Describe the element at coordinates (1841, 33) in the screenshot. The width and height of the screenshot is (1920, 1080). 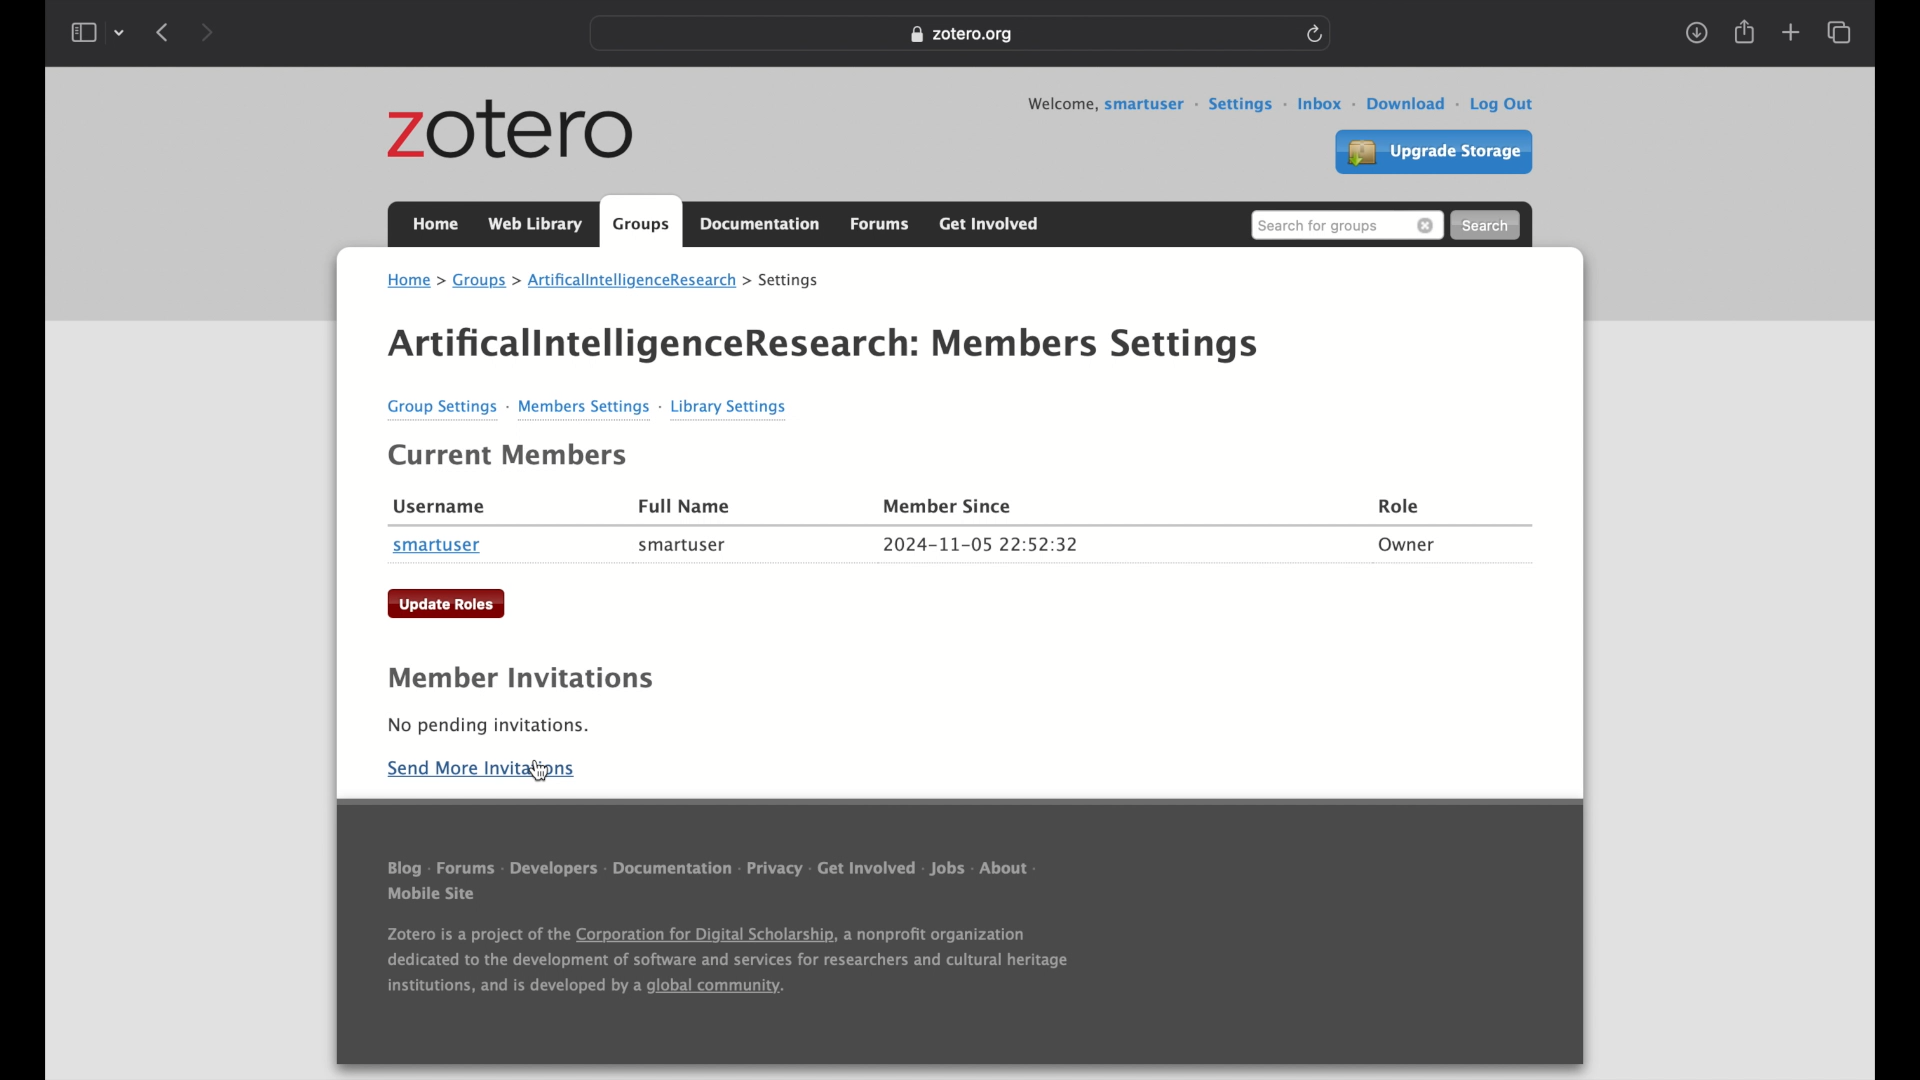
I see `show tab overview` at that location.